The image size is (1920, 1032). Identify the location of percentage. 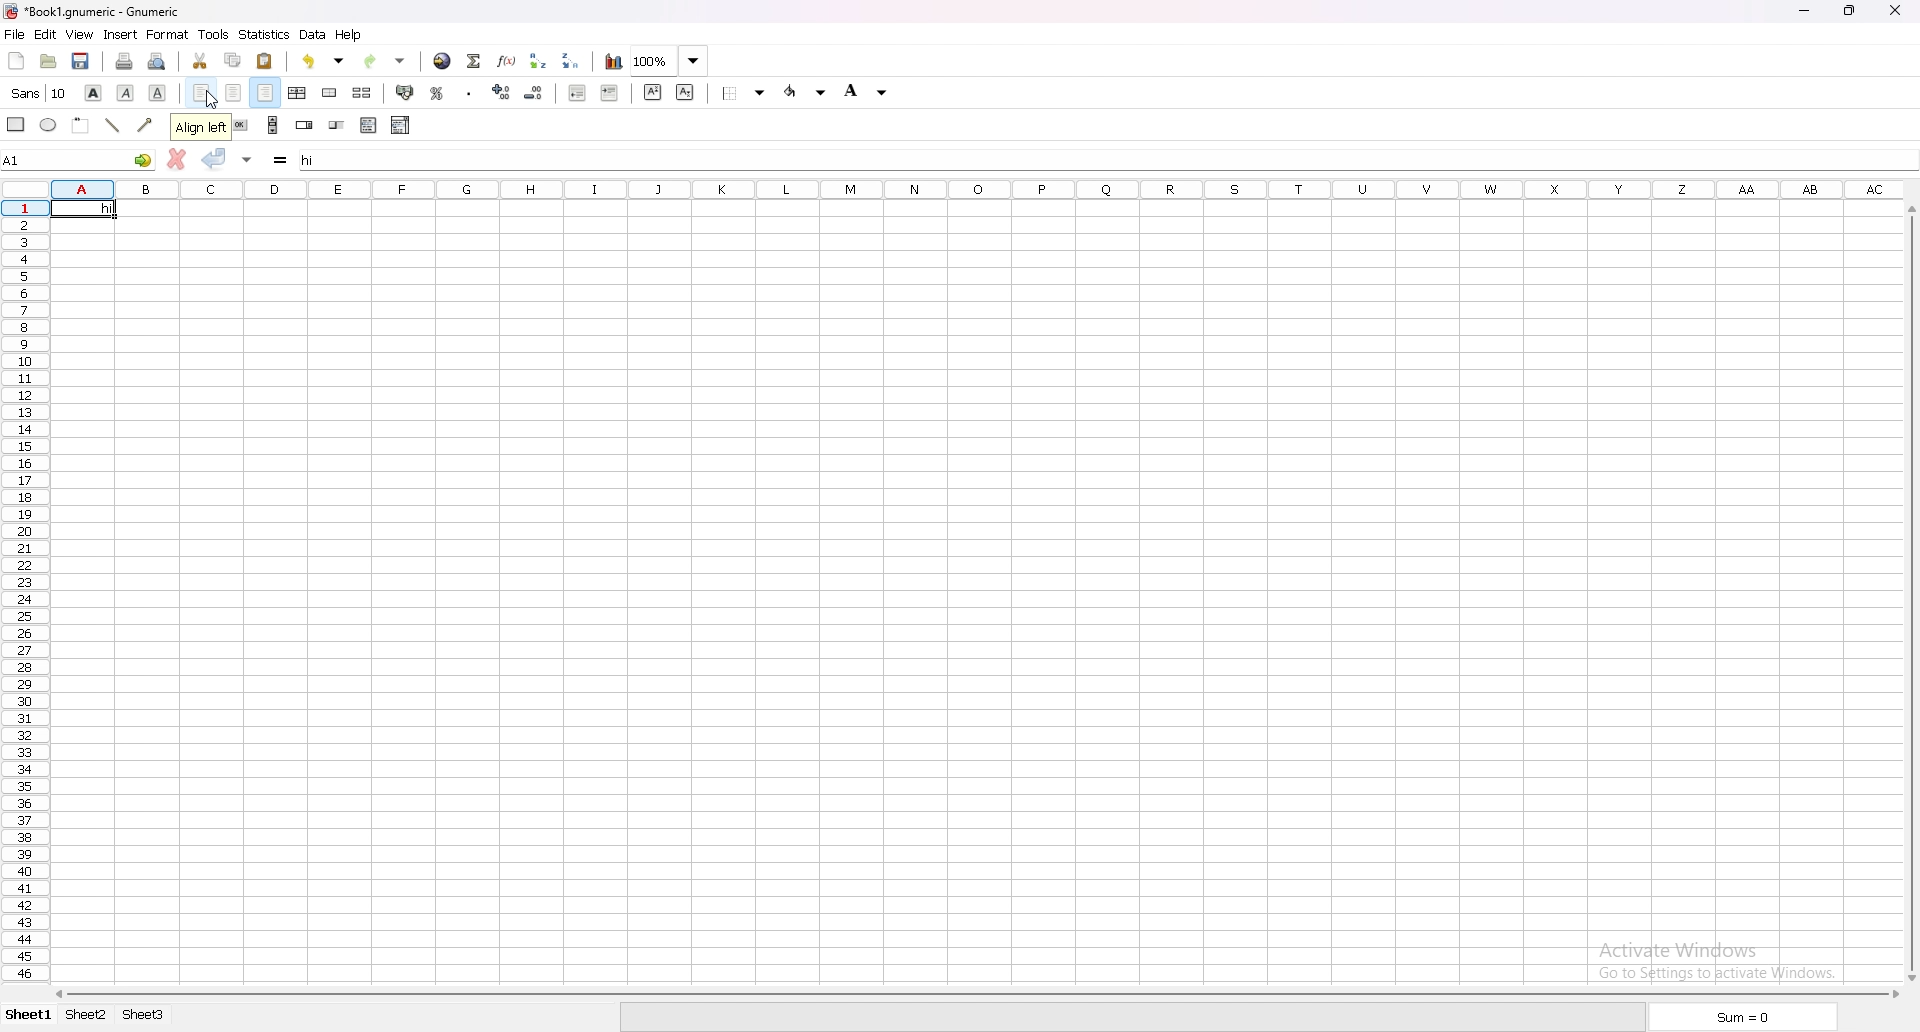
(437, 94).